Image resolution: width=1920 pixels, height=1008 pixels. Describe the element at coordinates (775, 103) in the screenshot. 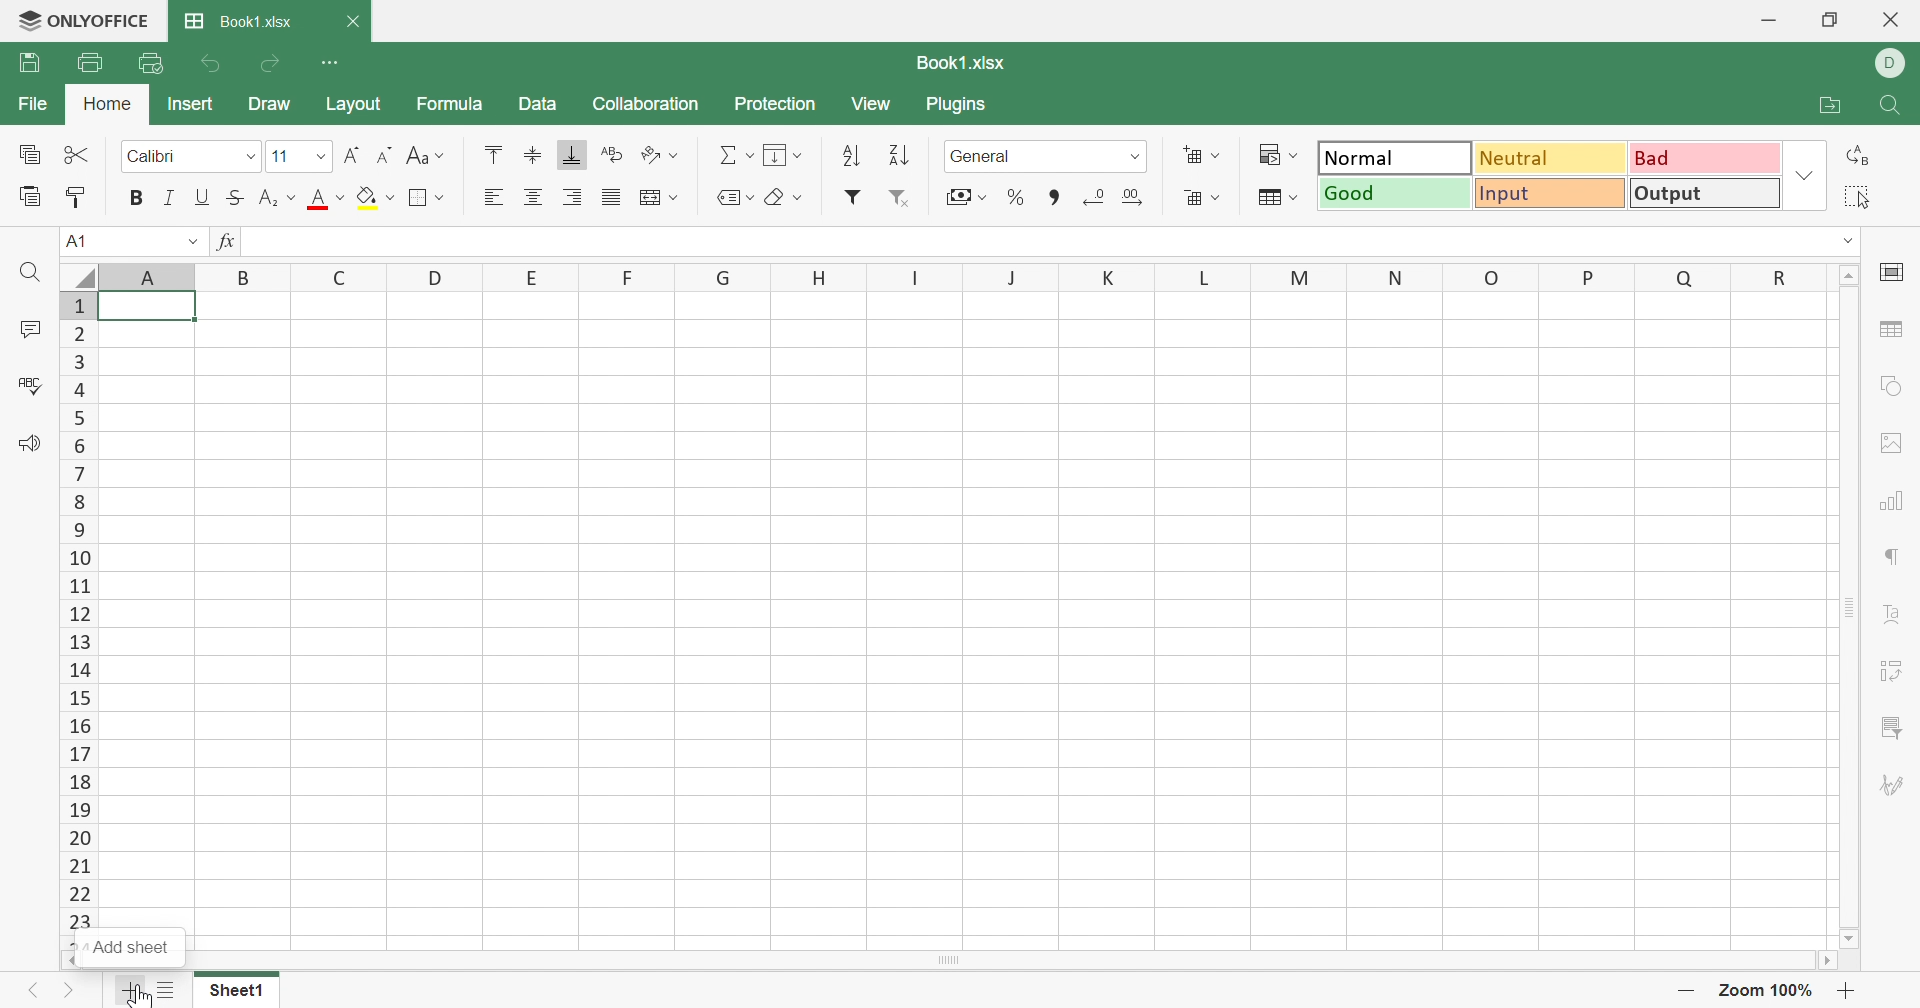

I see `Protection` at that location.